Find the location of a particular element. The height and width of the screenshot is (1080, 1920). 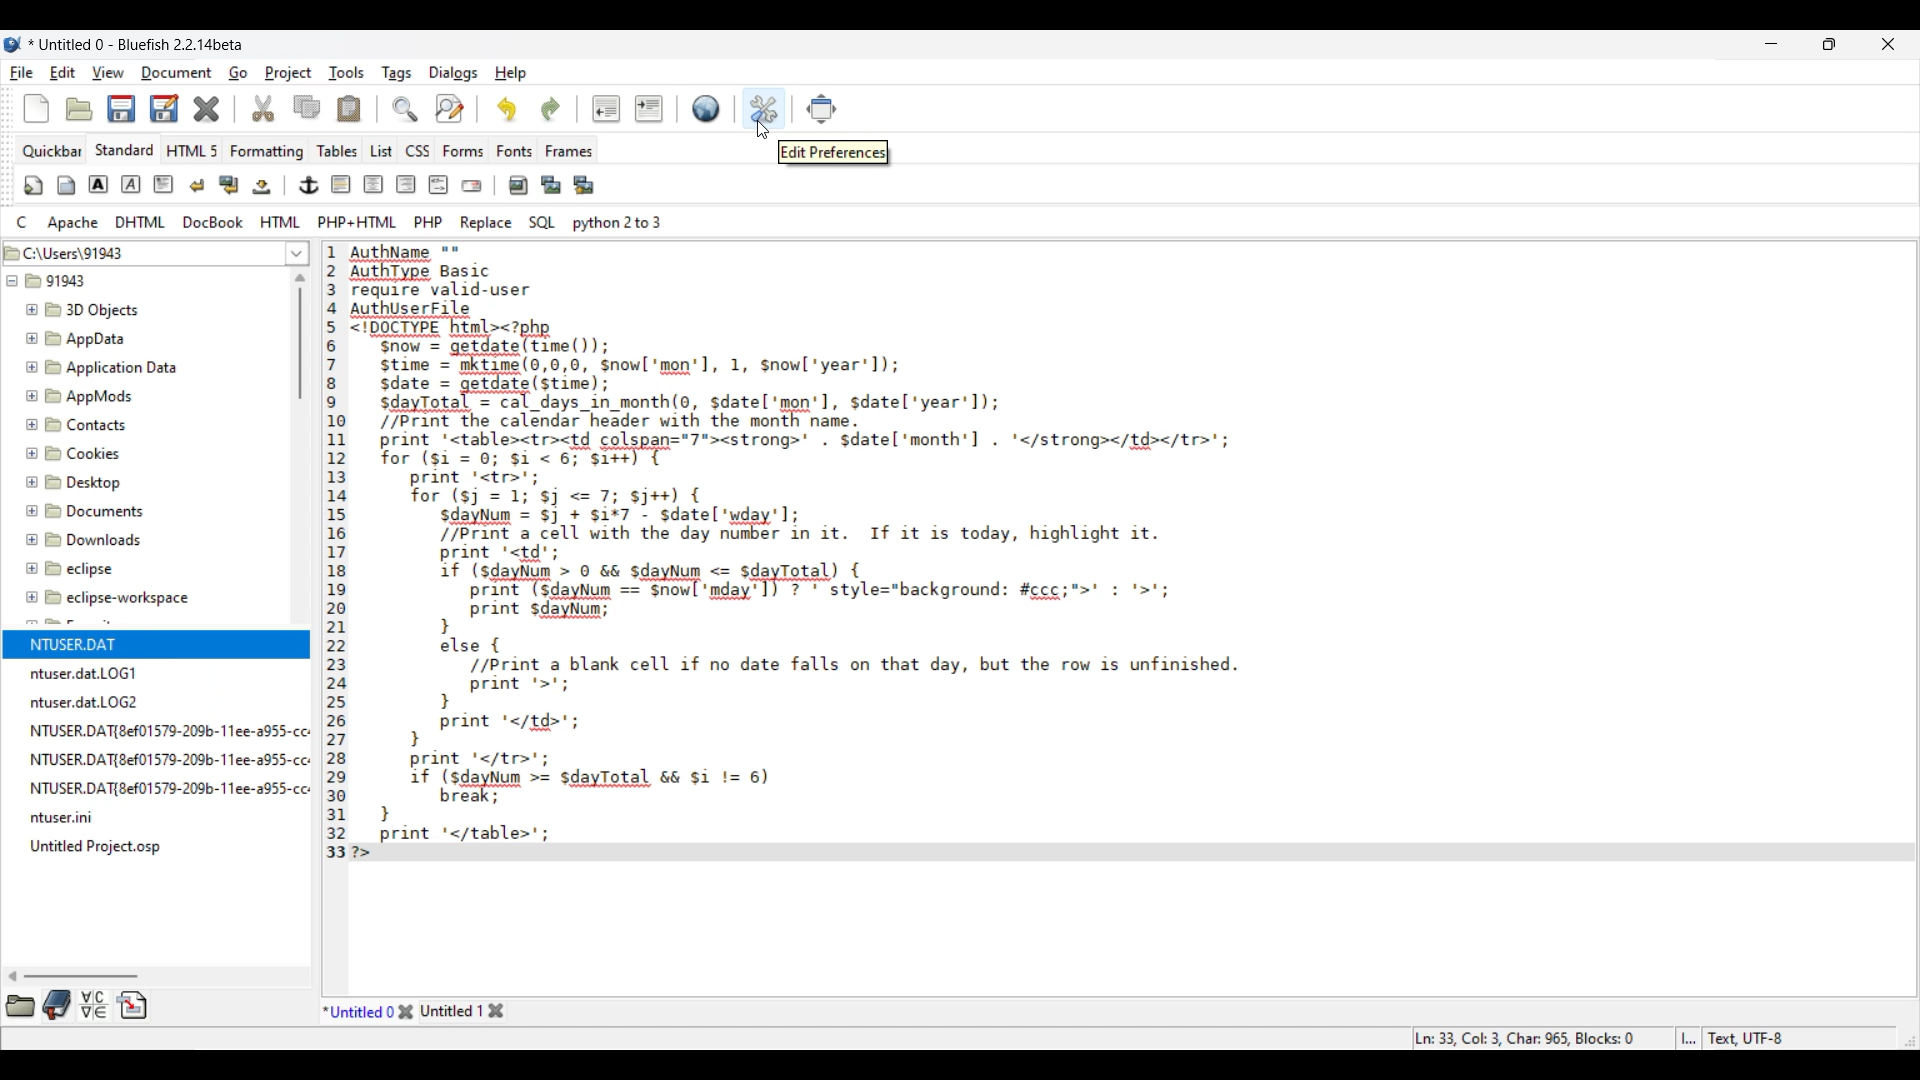

Frames is located at coordinates (570, 151).